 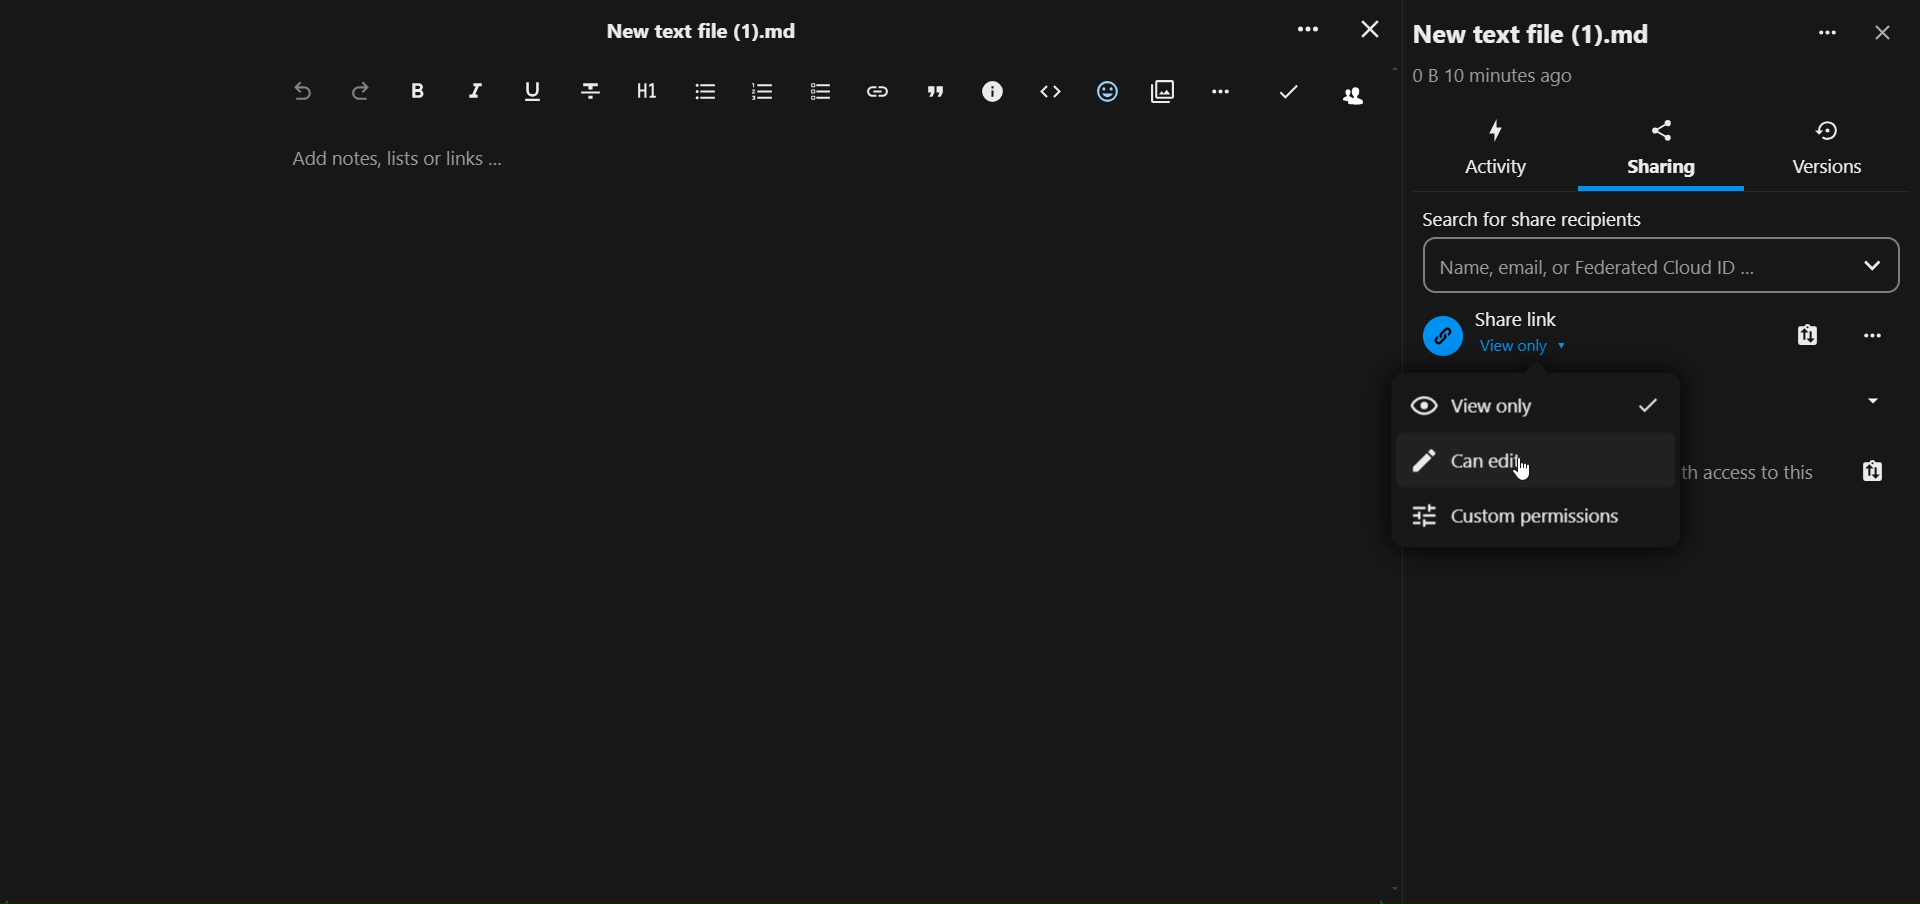 What do you see at coordinates (1531, 404) in the screenshot?
I see `view only` at bounding box center [1531, 404].